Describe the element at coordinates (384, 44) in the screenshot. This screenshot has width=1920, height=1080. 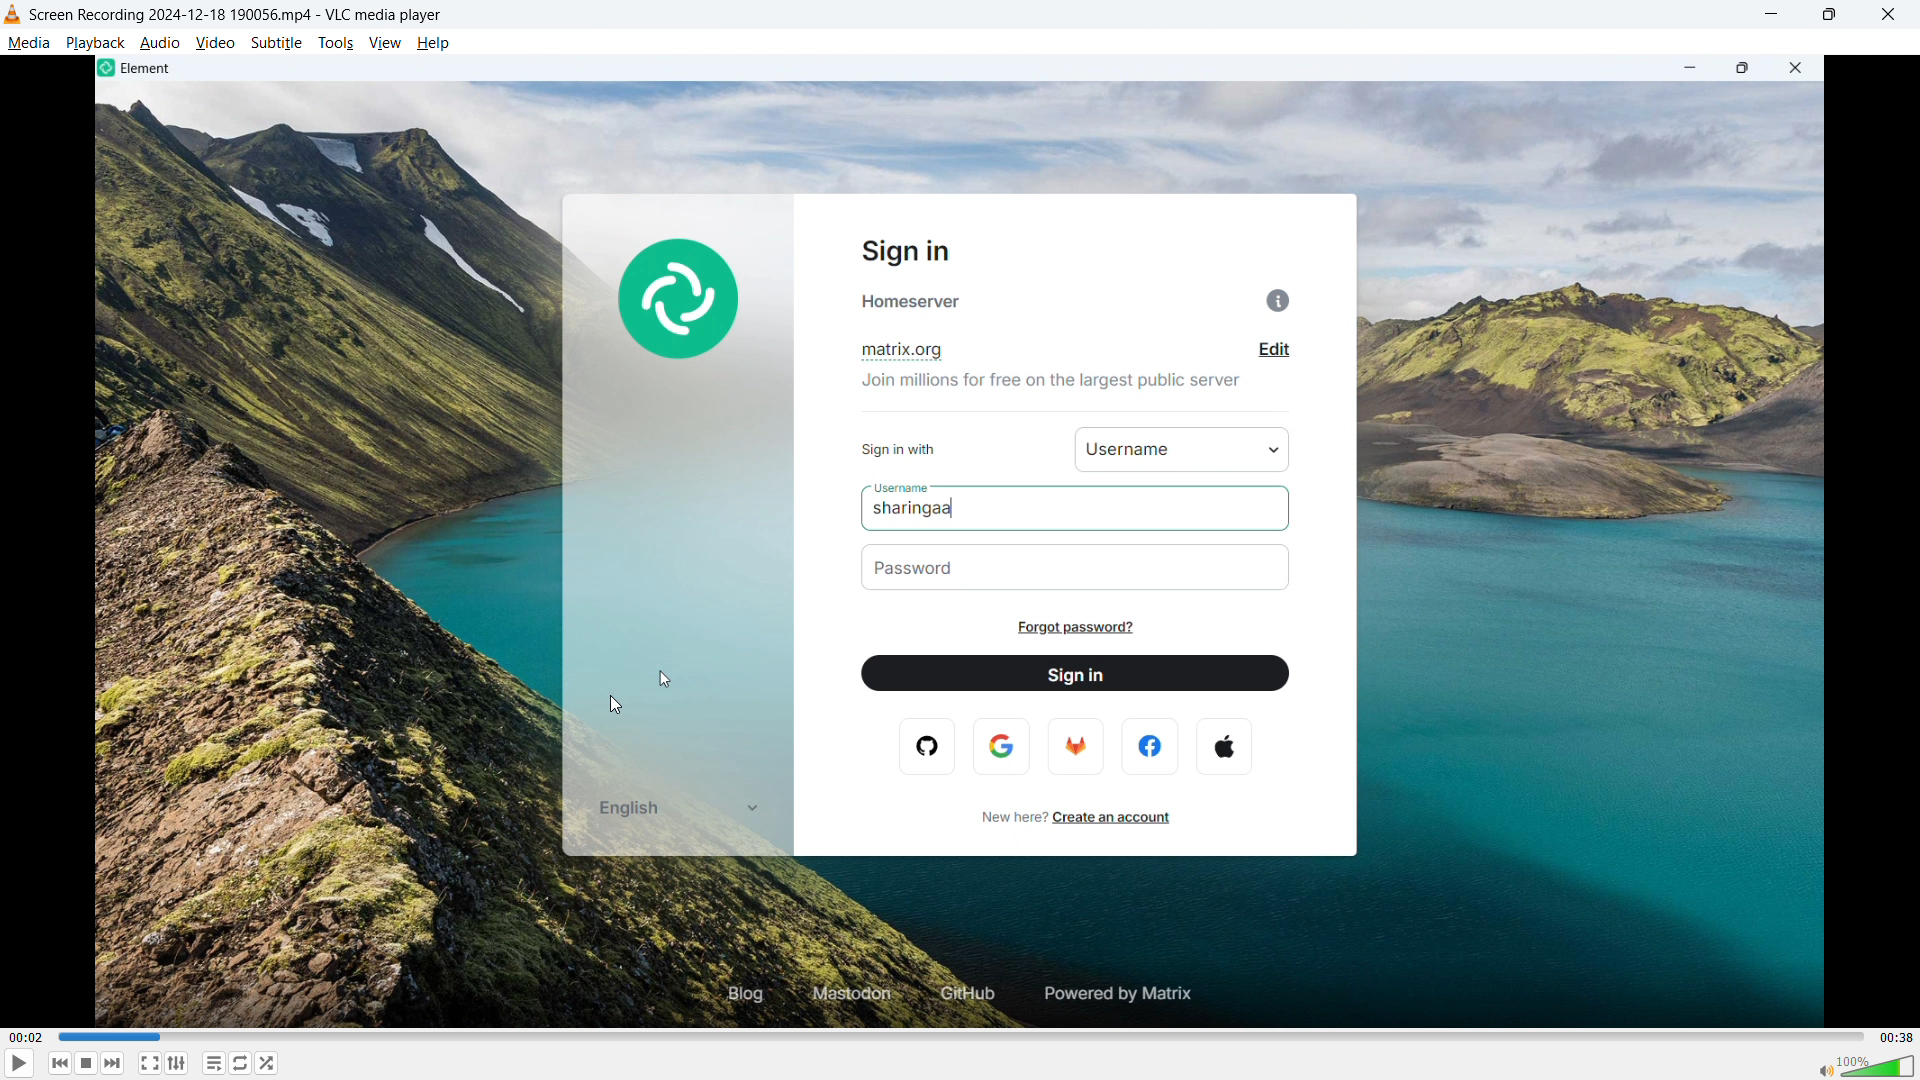
I see `View ` at that location.